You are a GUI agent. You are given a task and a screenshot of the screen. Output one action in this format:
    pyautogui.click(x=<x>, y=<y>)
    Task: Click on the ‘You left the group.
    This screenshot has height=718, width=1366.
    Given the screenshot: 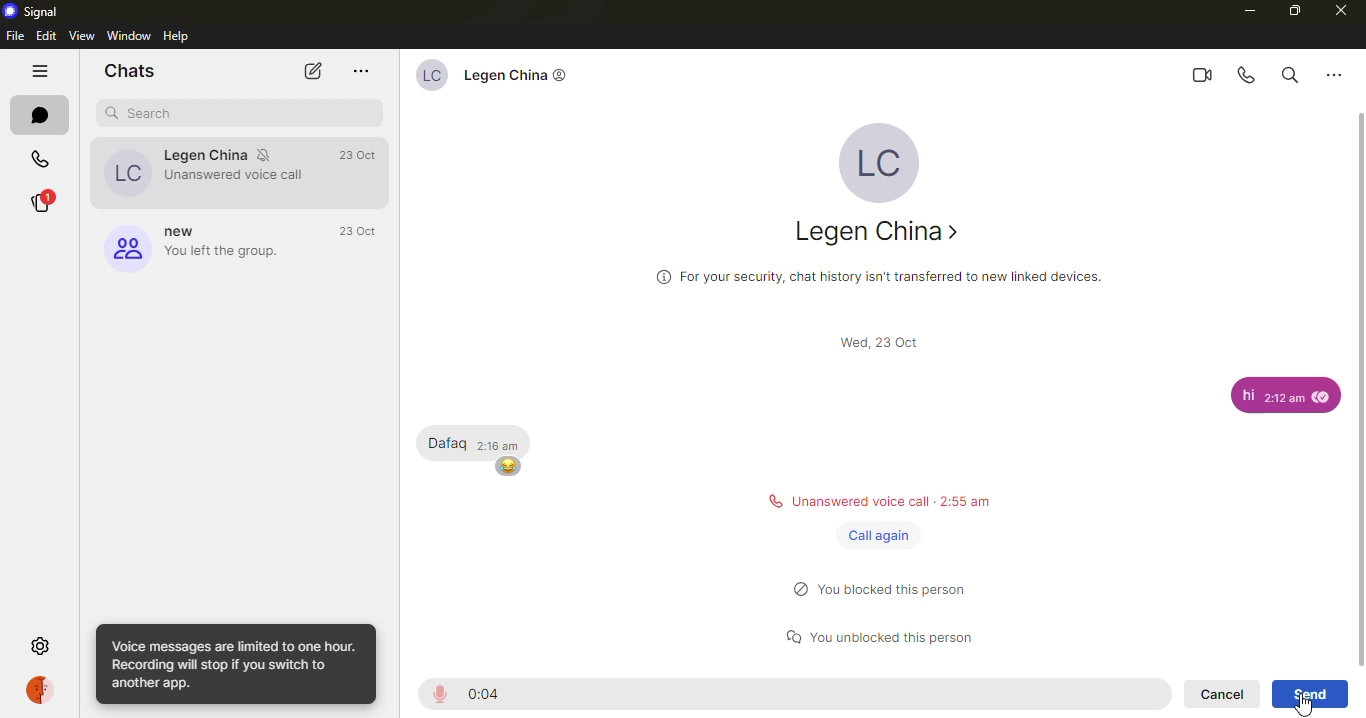 What is the action you would take?
    pyautogui.click(x=225, y=251)
    